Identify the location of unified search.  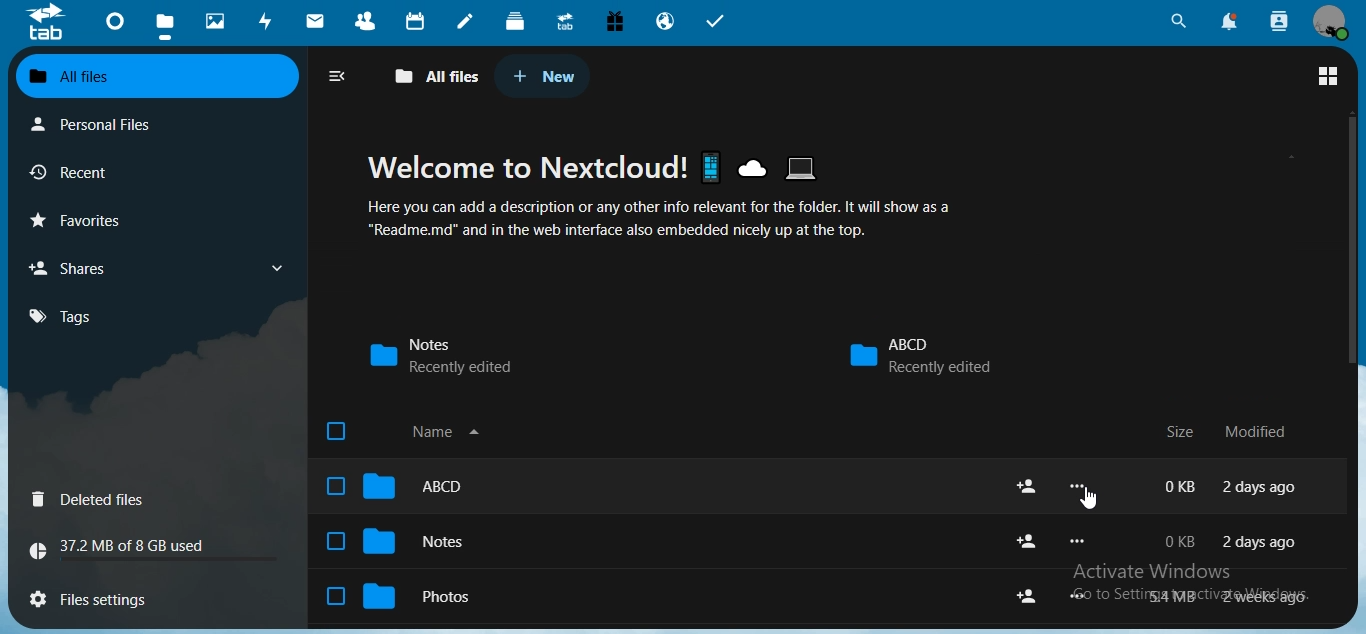
(1179, 20).